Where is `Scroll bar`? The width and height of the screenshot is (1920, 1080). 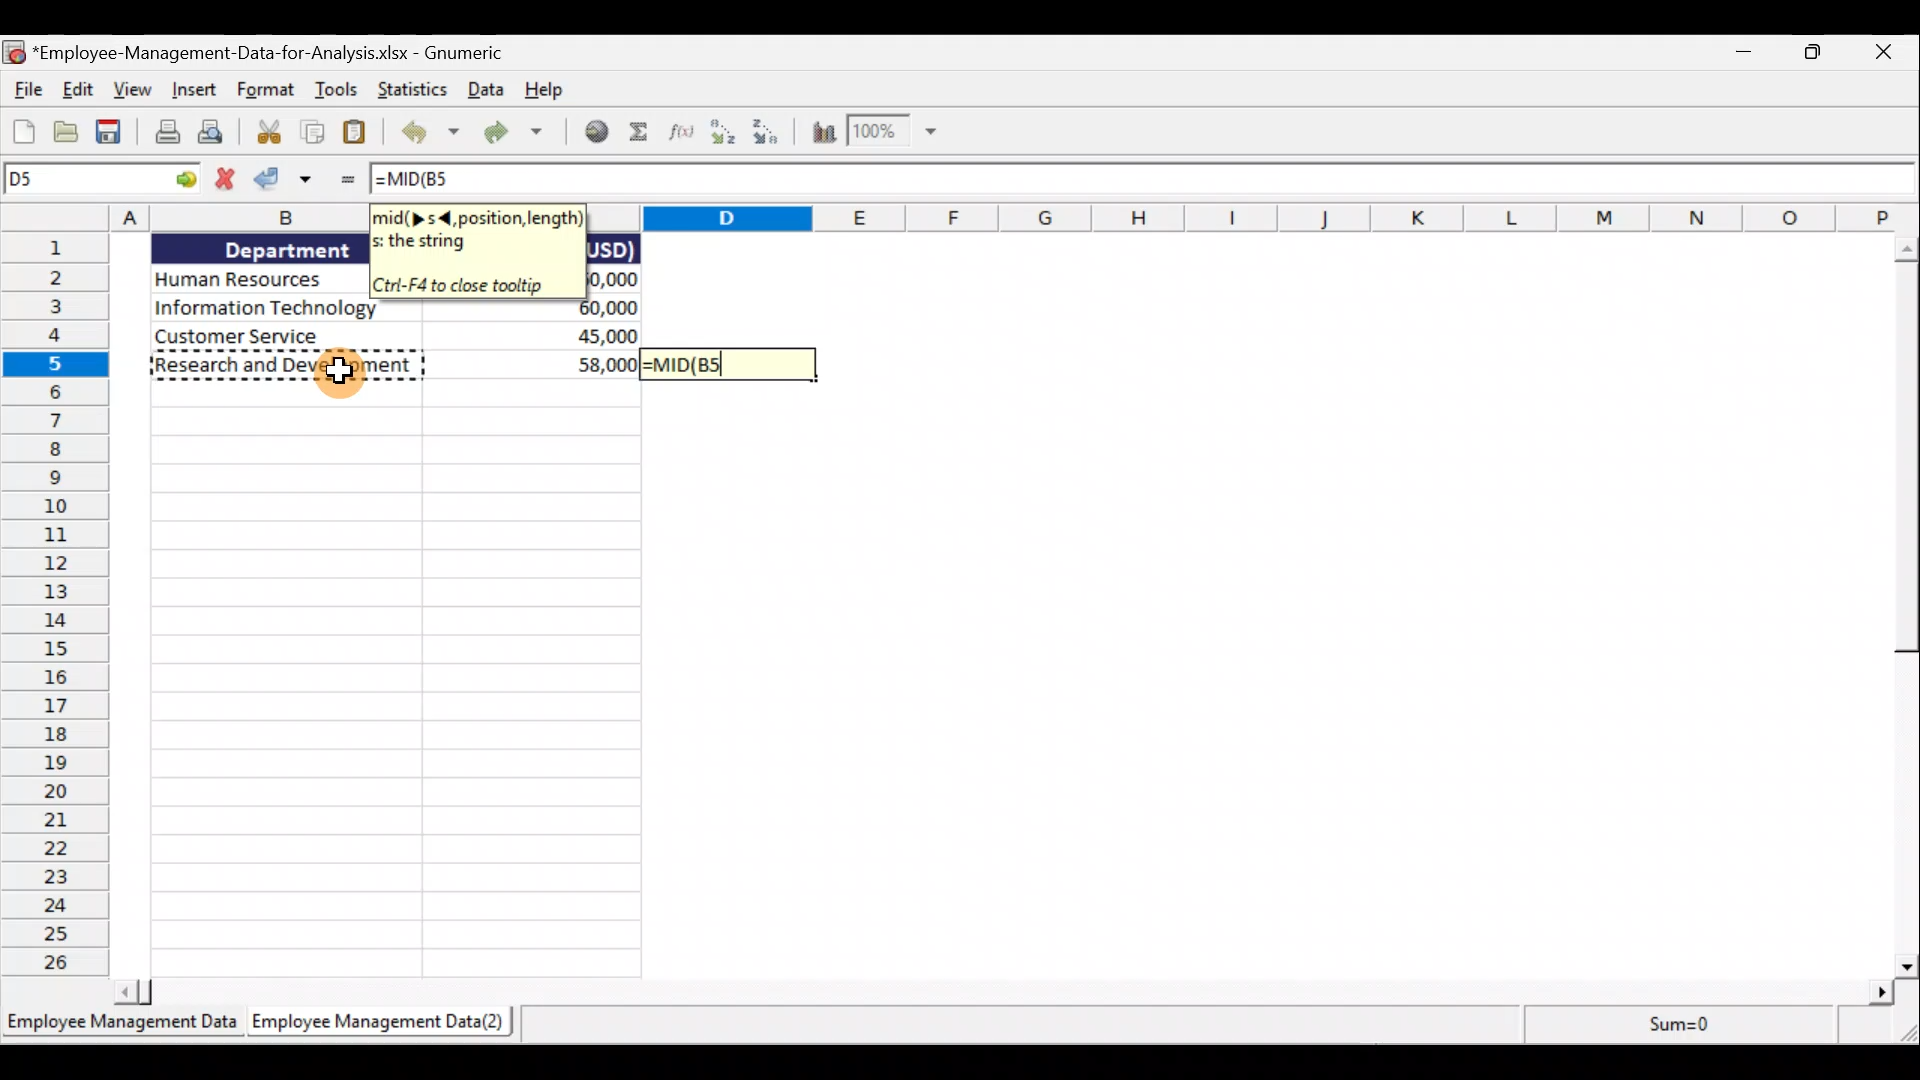 Scroll bar is located at coordinates (1898, 604).